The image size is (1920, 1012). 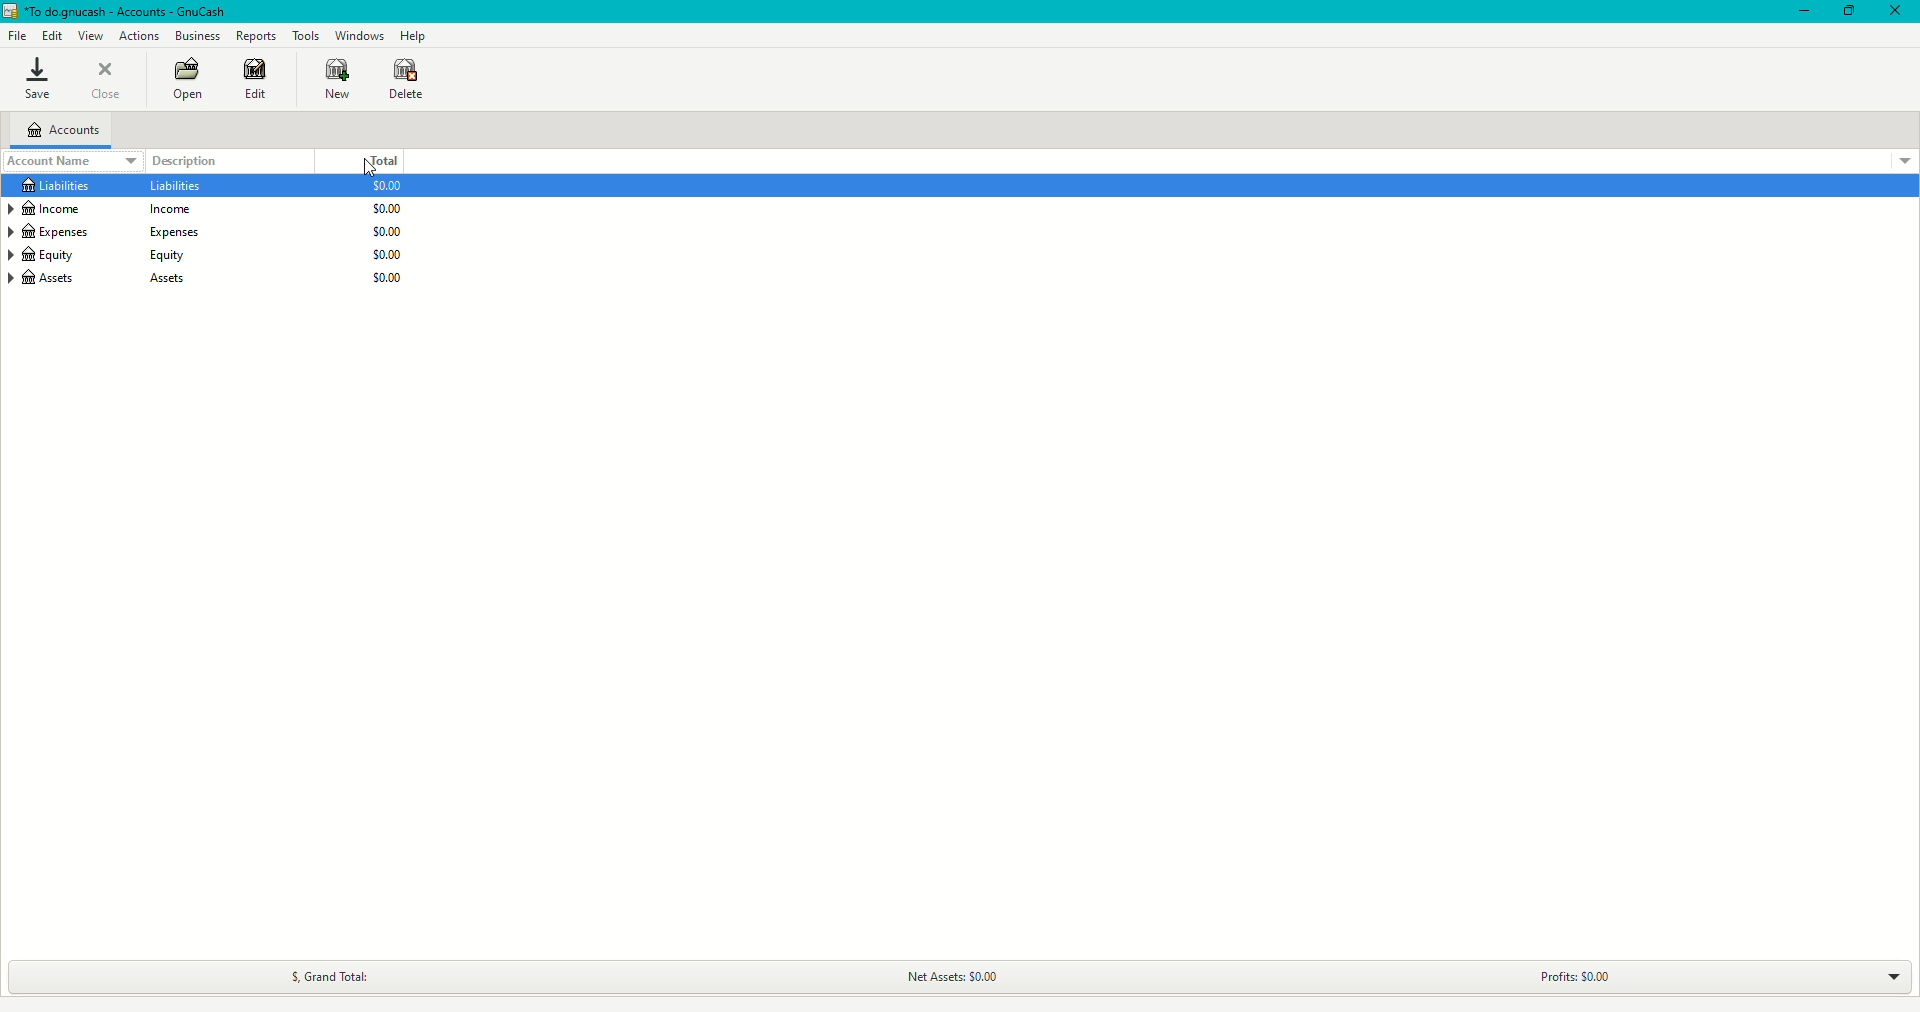 What do you see at coordinates (951, 972) in the screenshot?
I see `Net Assets` at bounding box center [951, 972].